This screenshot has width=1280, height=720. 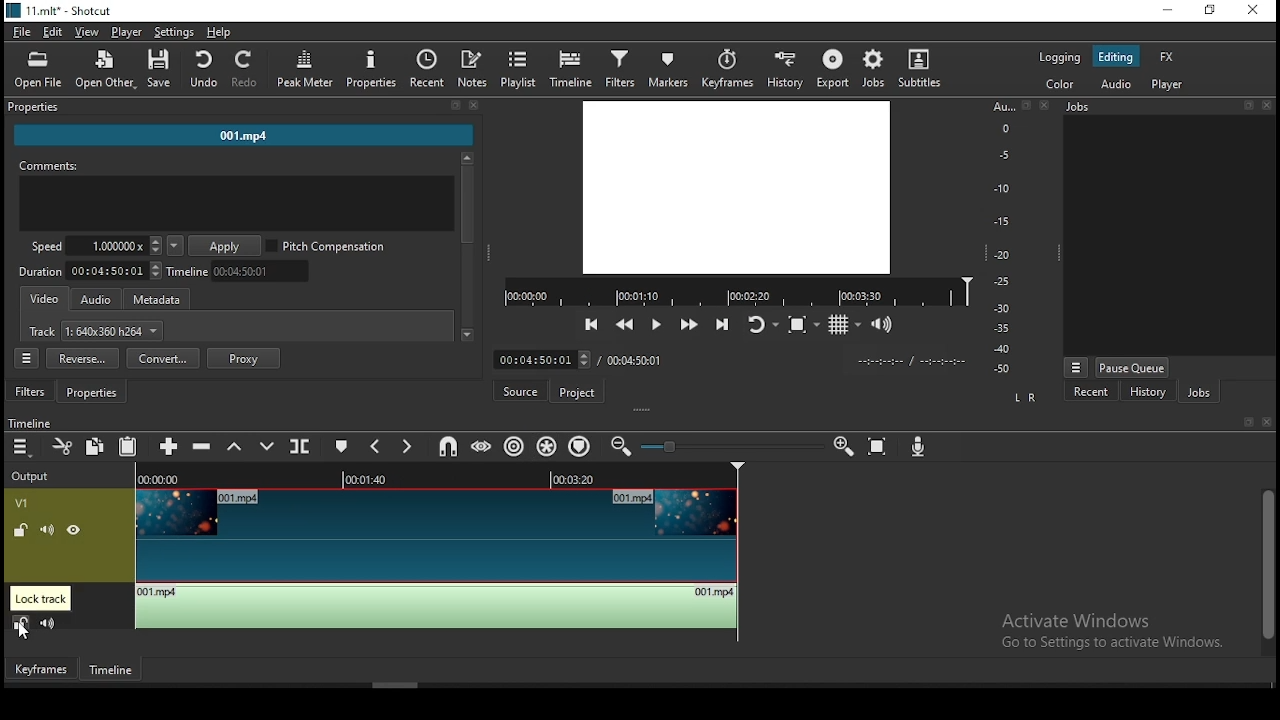 I want to click on 11.mlt* -shotcut, so click(x=62, y=11).